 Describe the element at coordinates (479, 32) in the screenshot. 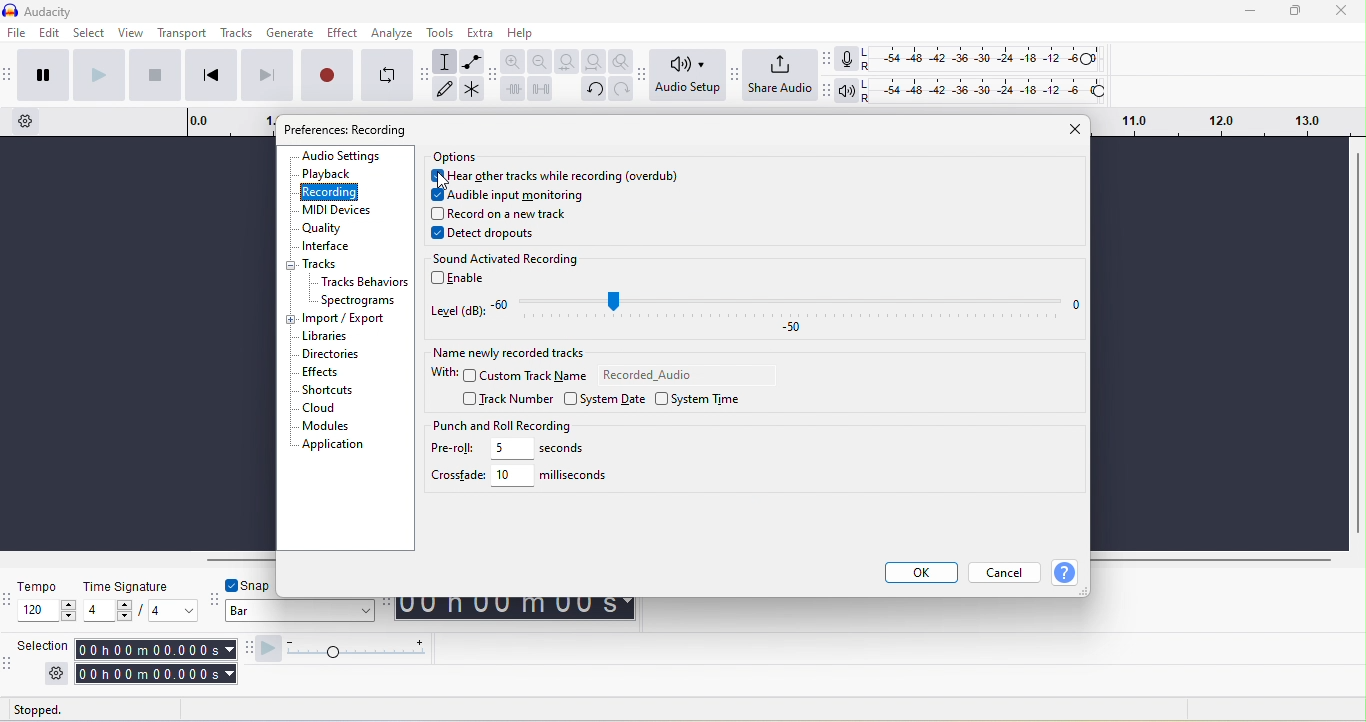

I see `extra` at that location.